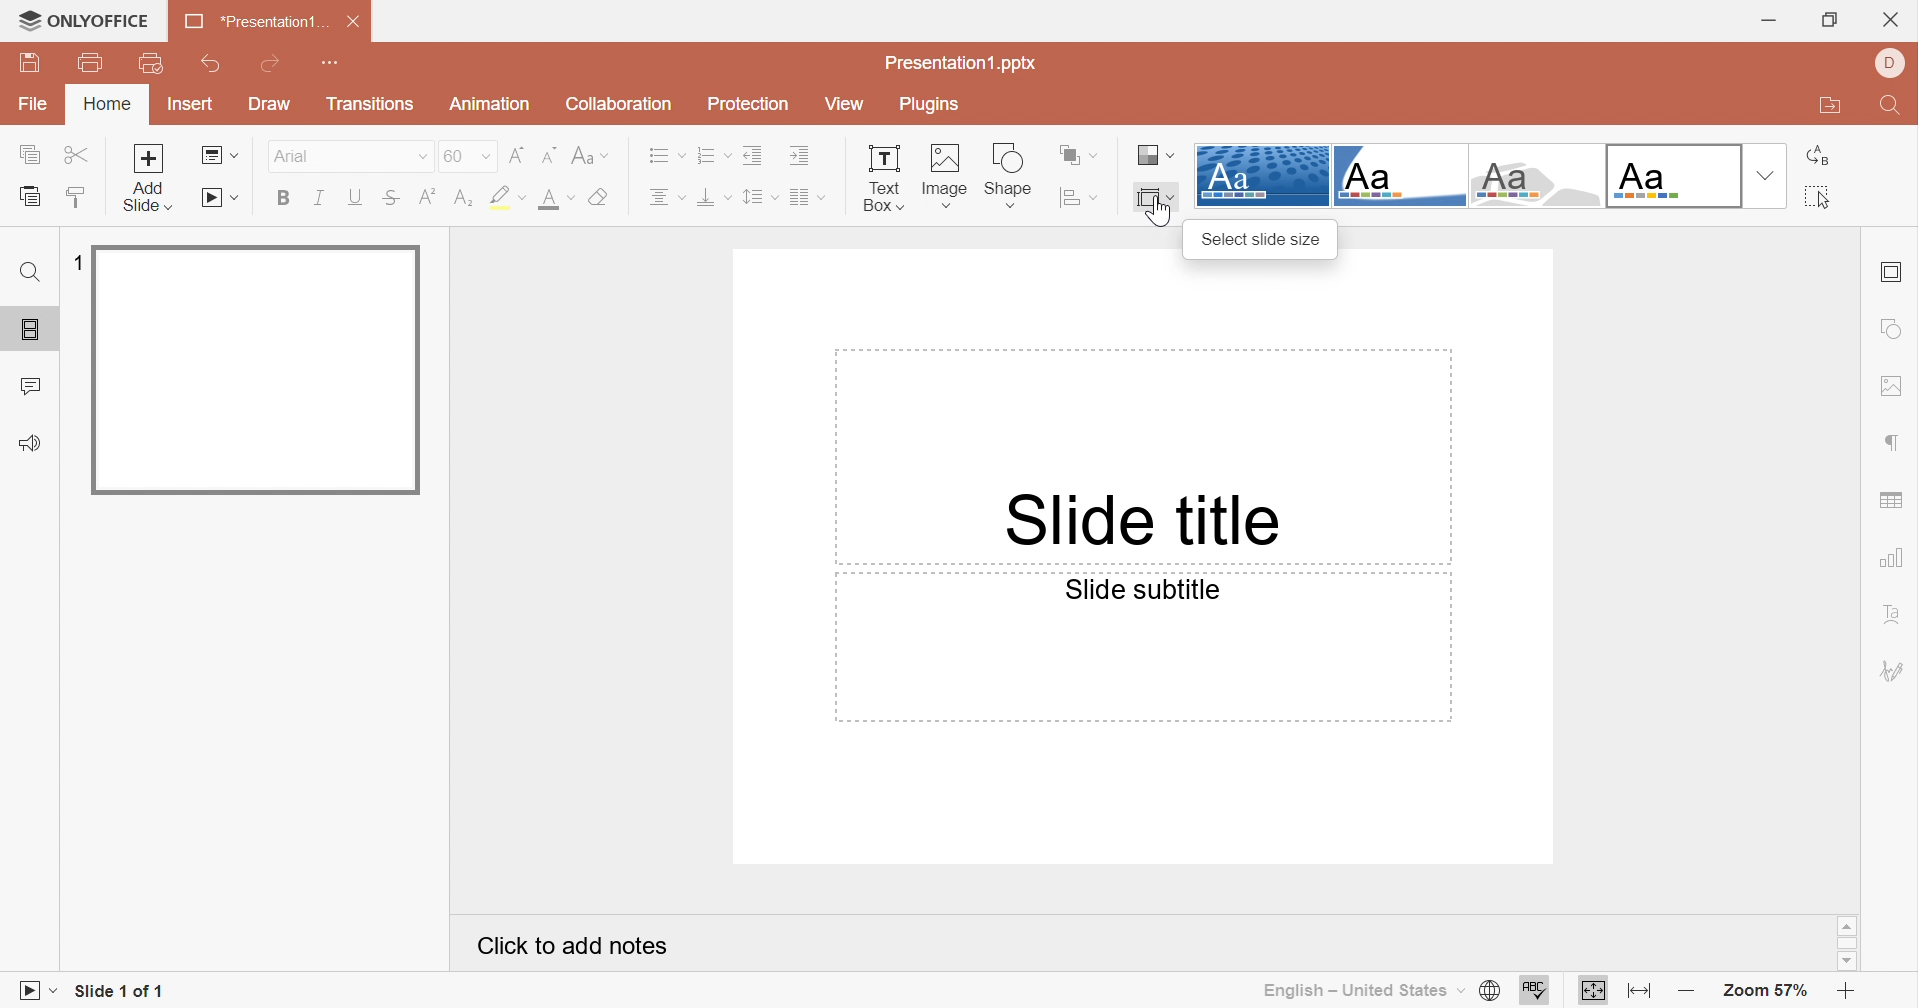  What do you see at coordinates (1892, 670) in the screenshot?
I see `Signature settings` at bounding box center [1892, 670].